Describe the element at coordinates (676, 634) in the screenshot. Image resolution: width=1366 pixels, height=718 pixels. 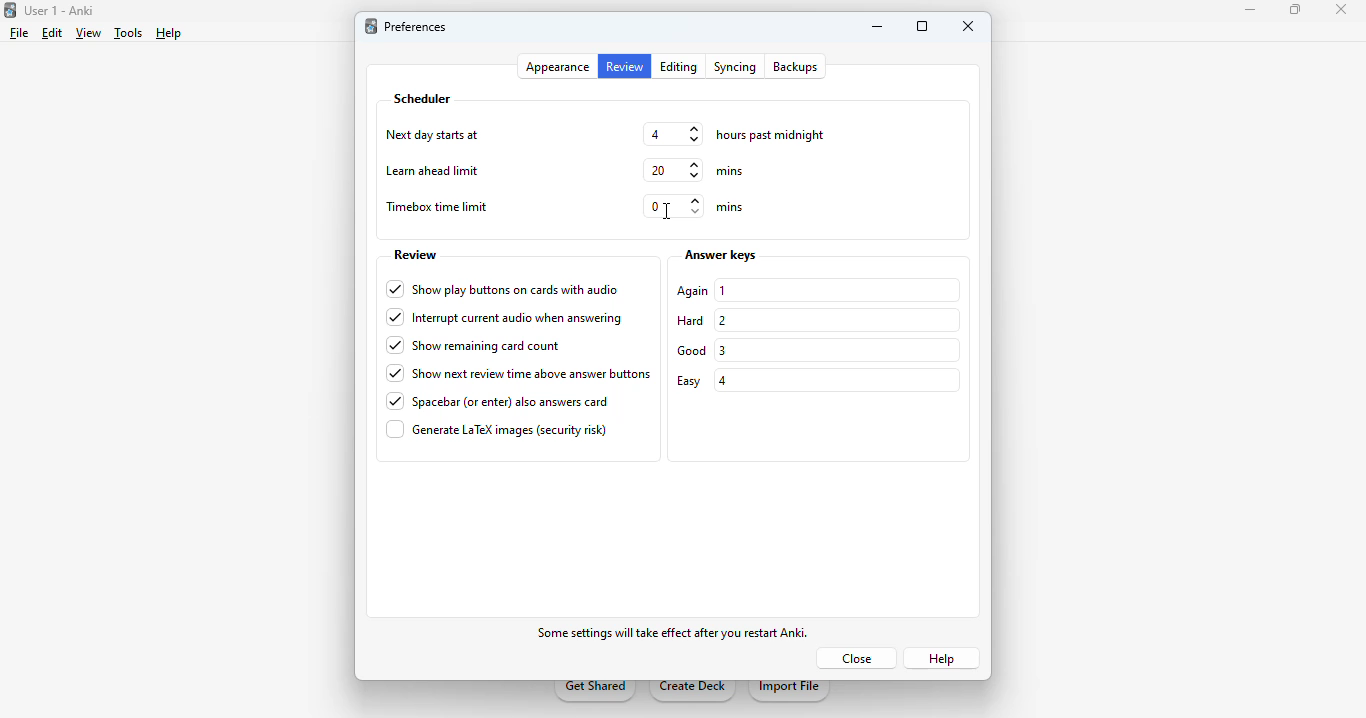
I see `some effects will take effect after you restart Anki` at that location.